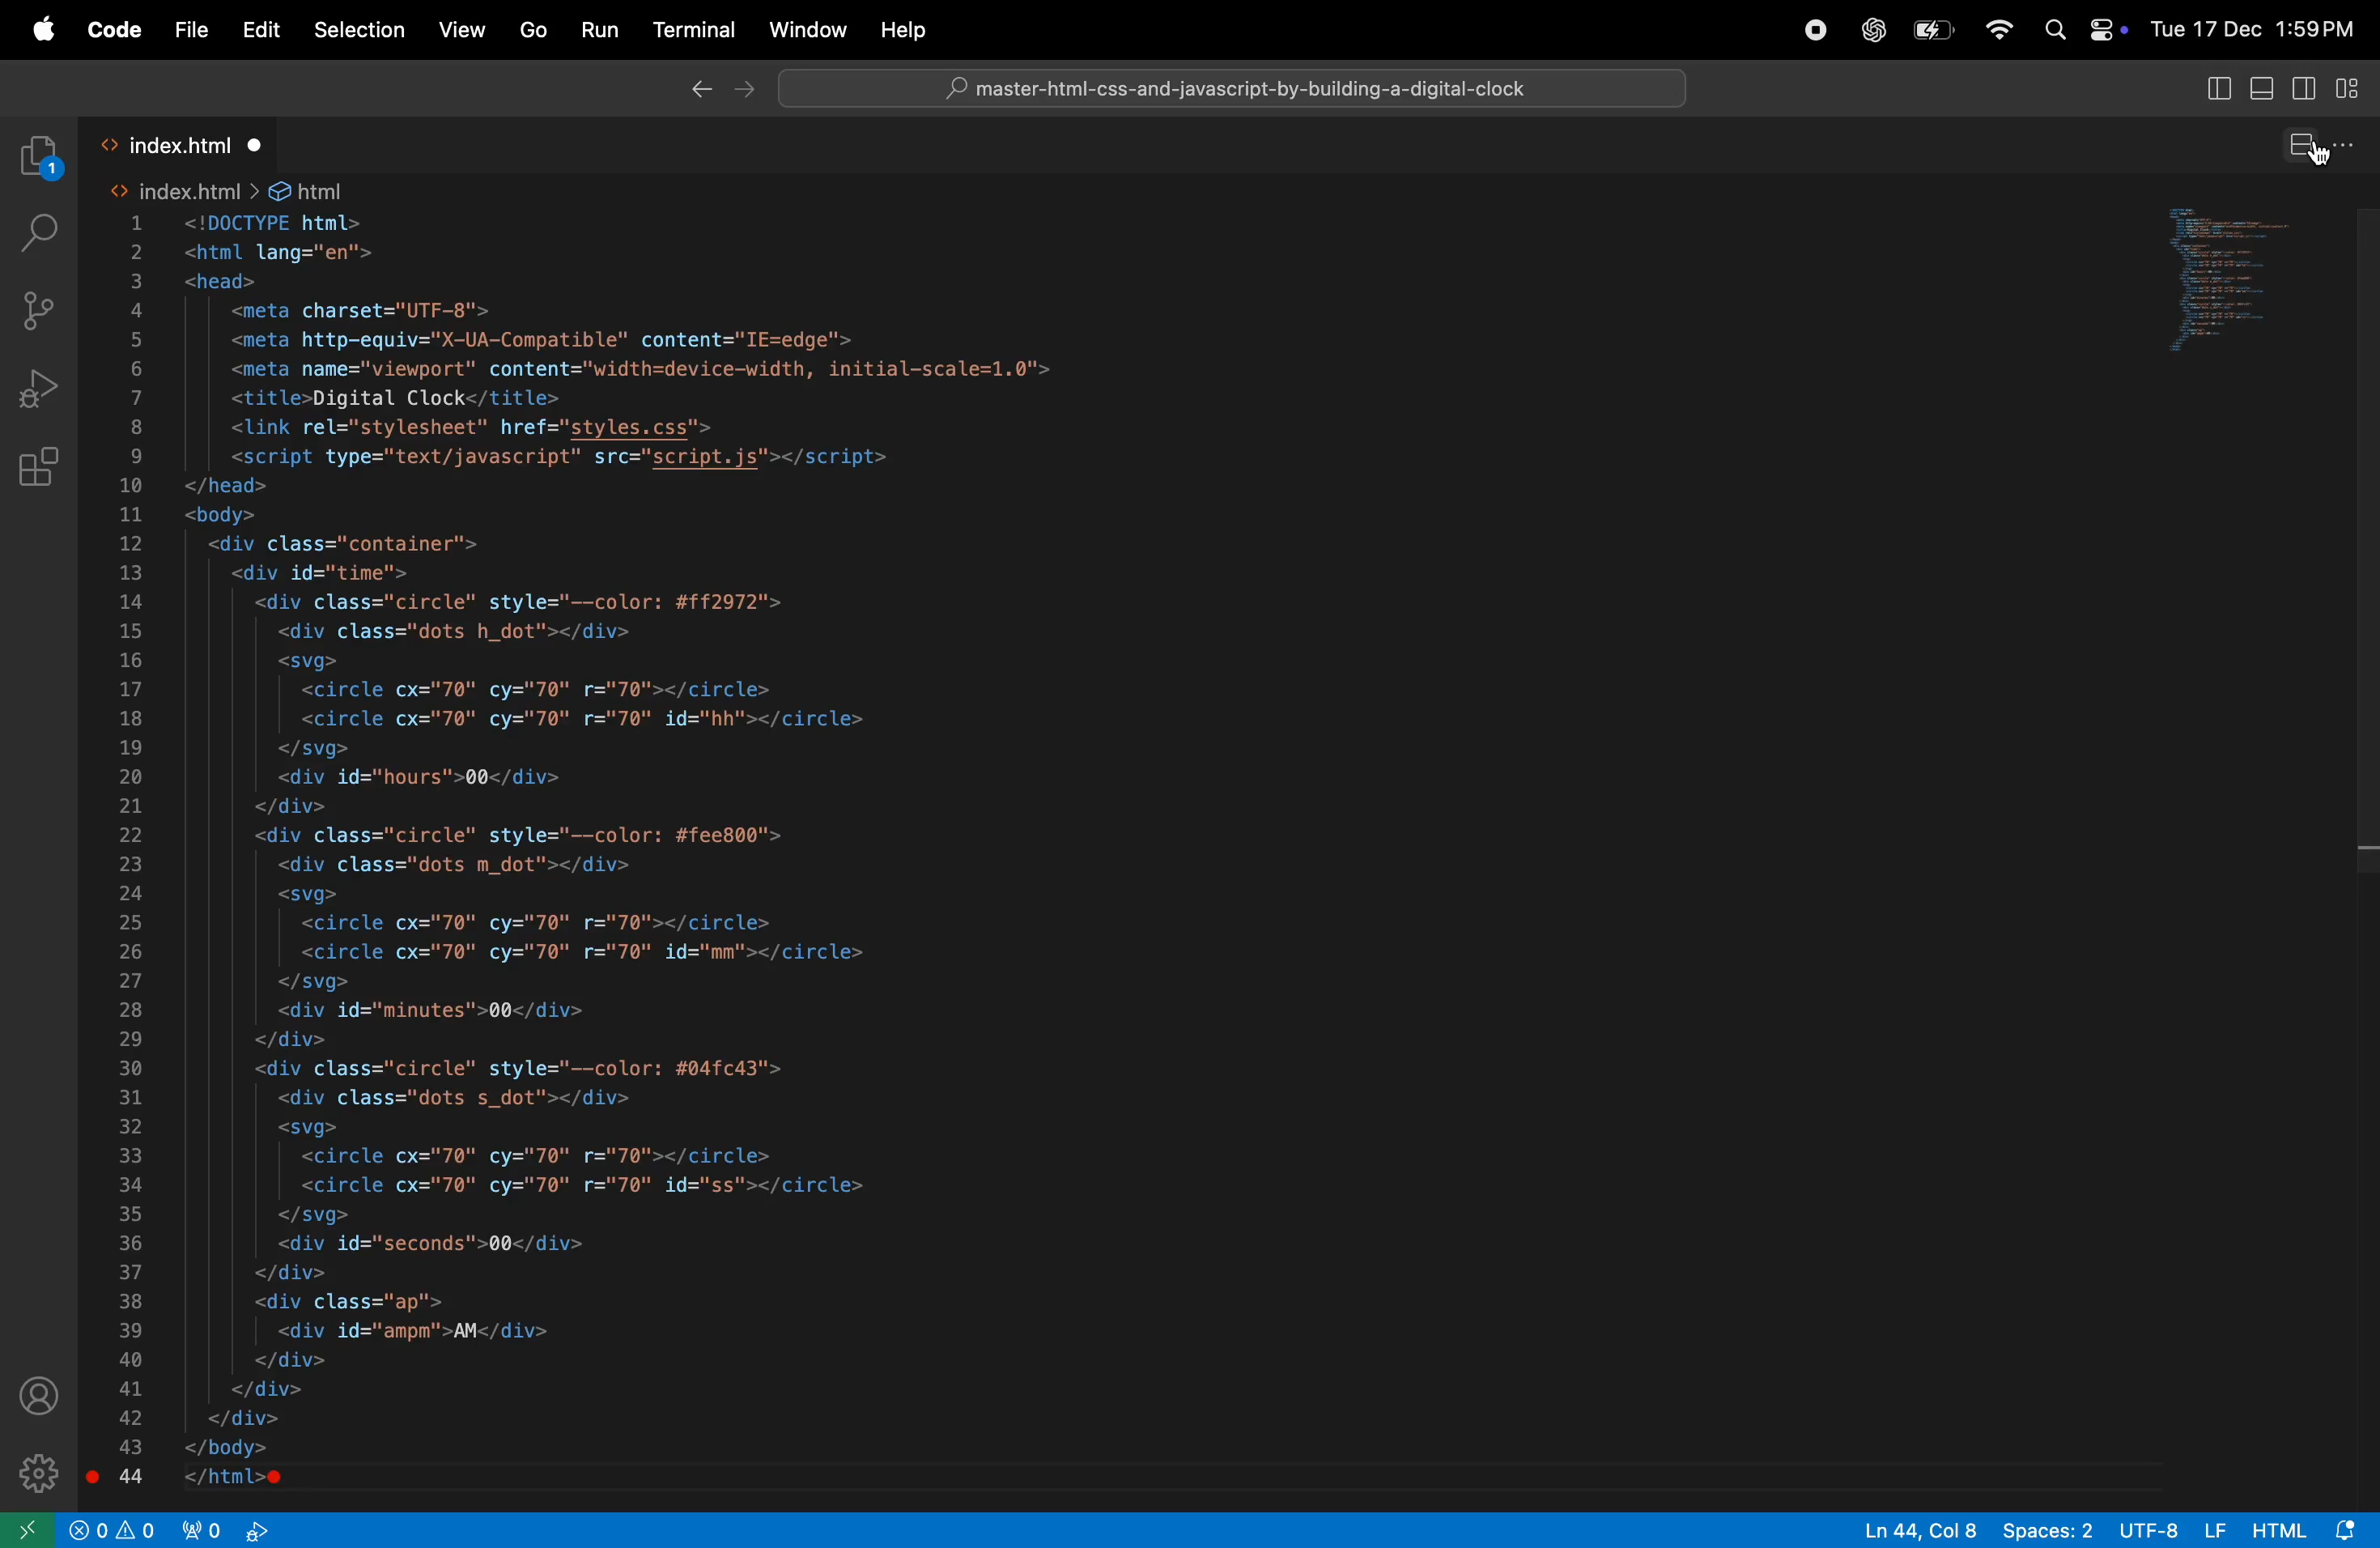 Image resolution: width=2380 pixels, height=1548 pixels. I want to click on Control center, so click(2104, 29).